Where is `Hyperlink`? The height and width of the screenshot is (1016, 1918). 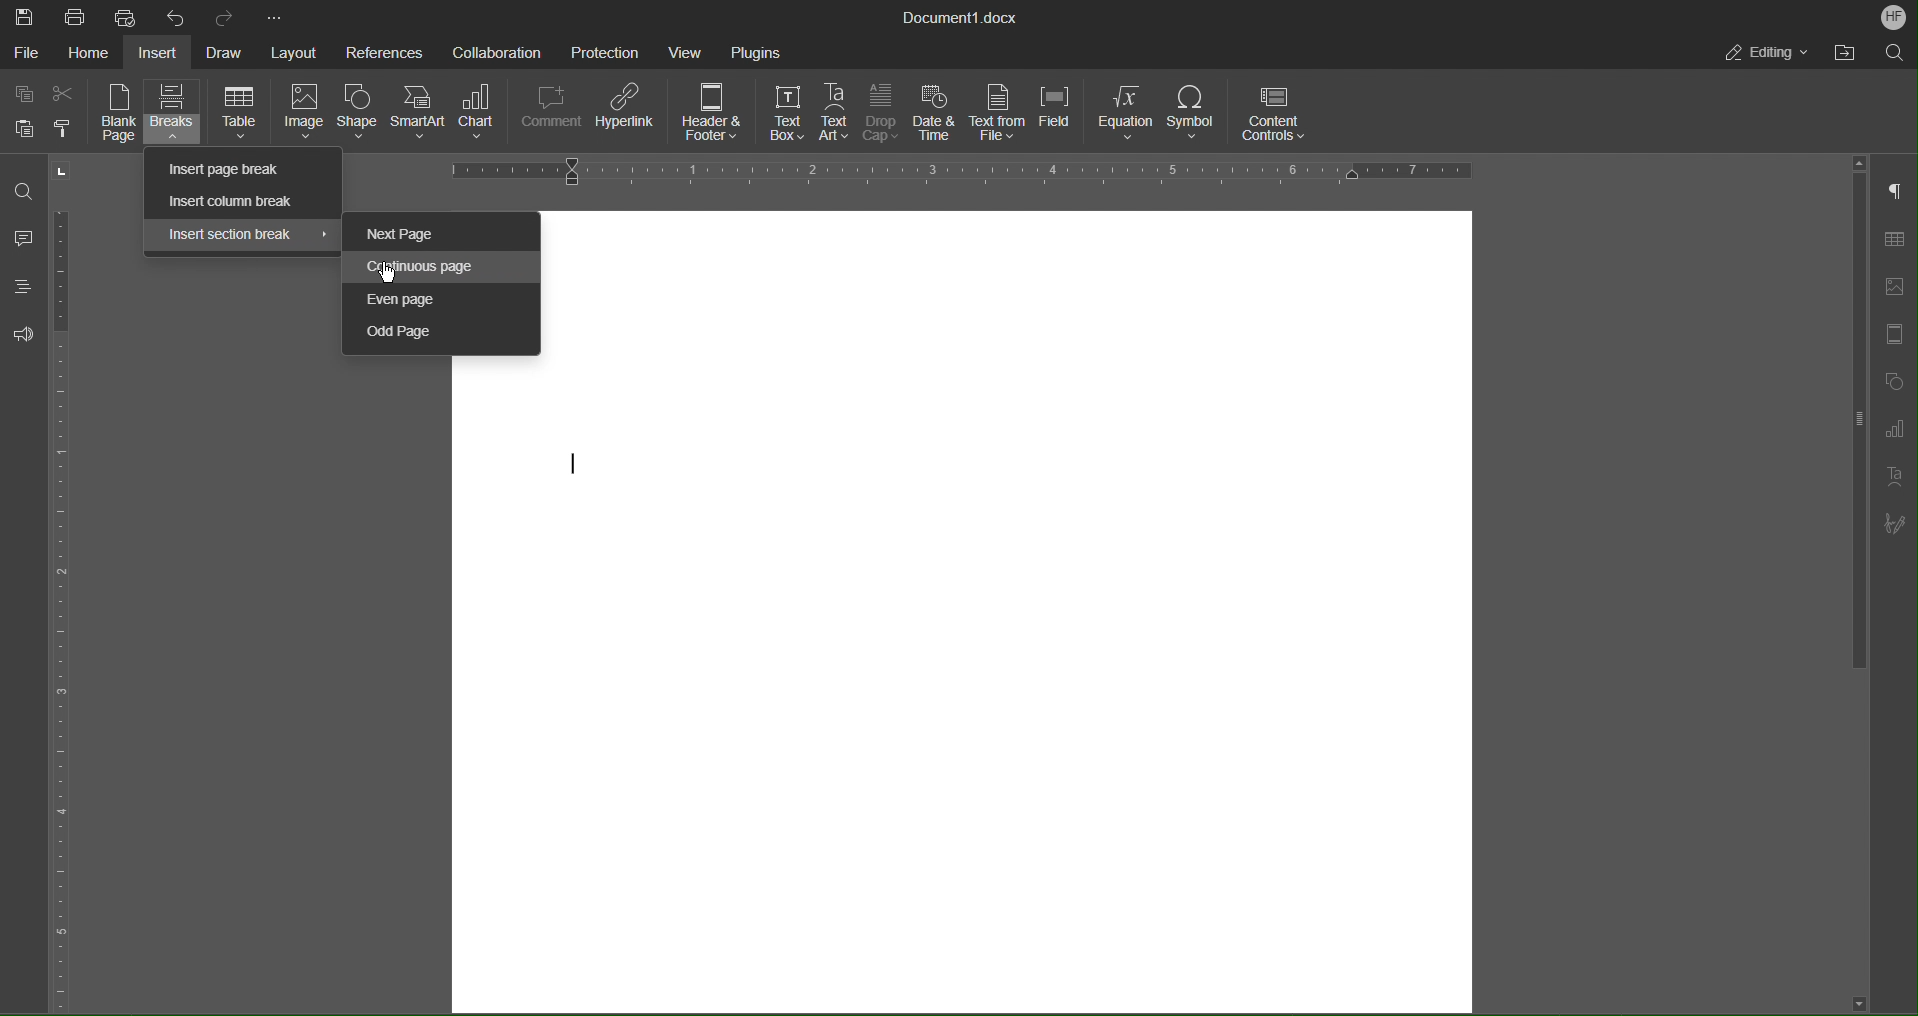
Hyperlink is located at coordinates (631, 115).